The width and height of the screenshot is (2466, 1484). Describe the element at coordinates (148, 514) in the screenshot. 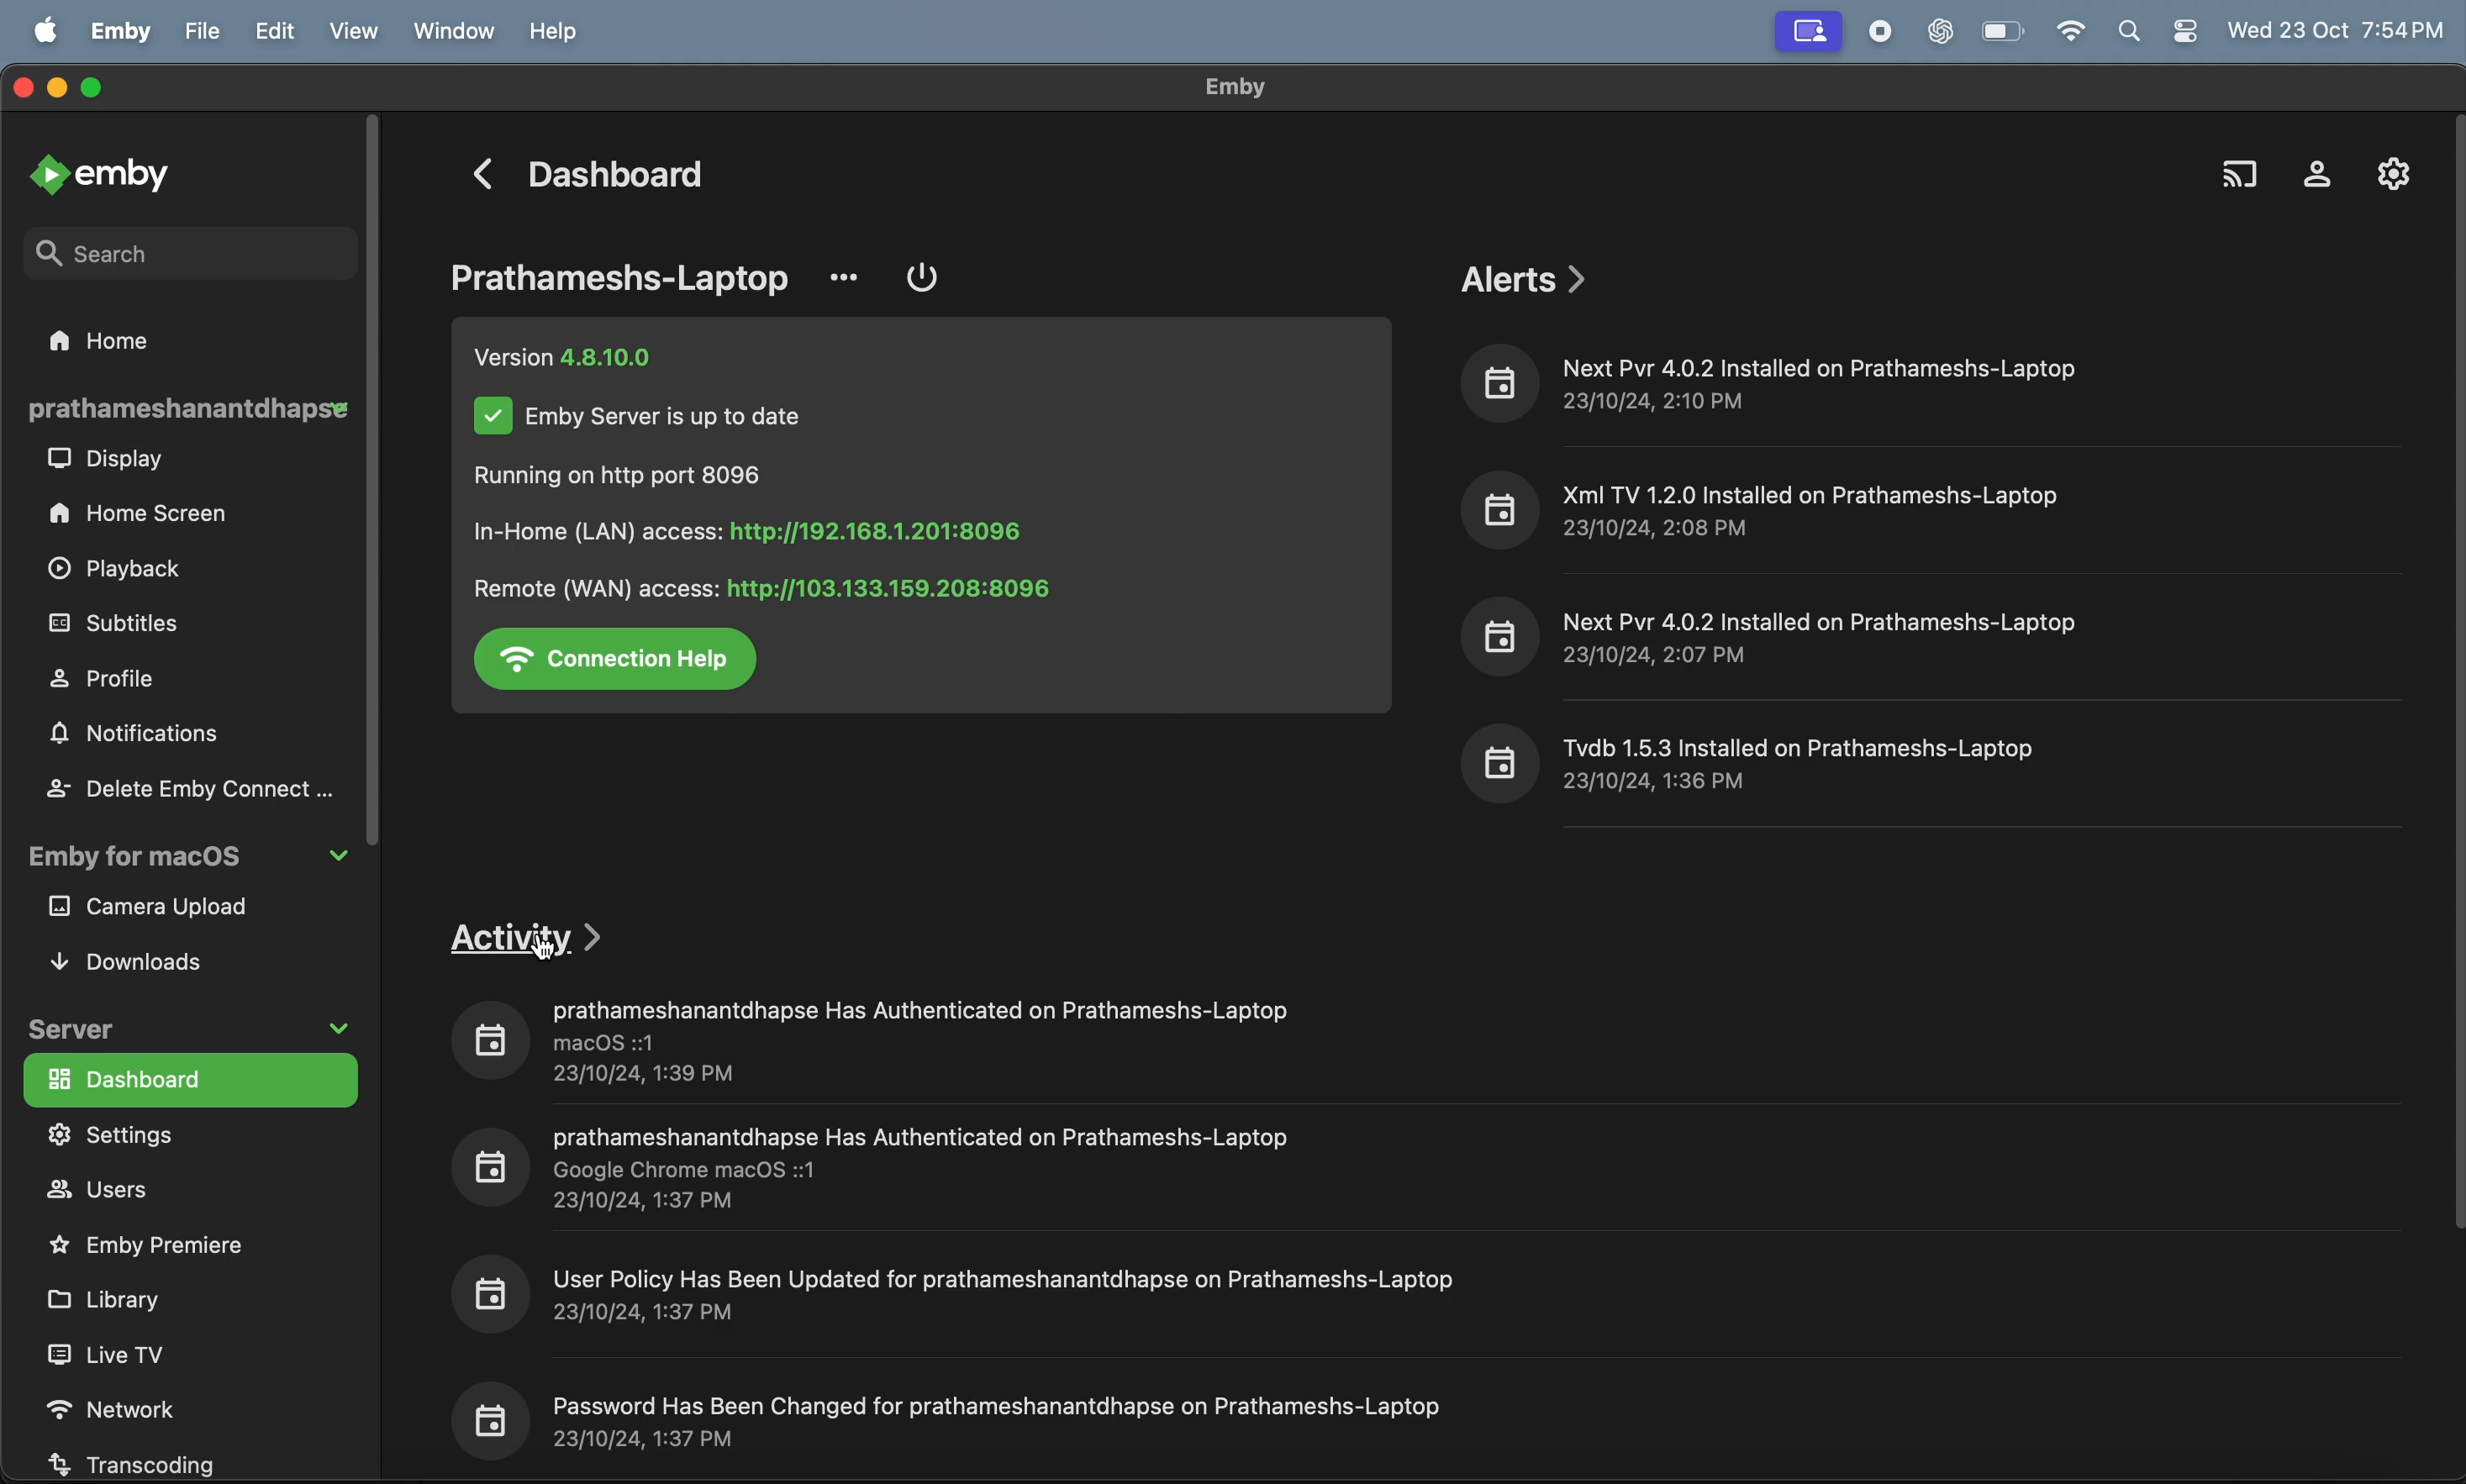

I see `home screen` at that location.